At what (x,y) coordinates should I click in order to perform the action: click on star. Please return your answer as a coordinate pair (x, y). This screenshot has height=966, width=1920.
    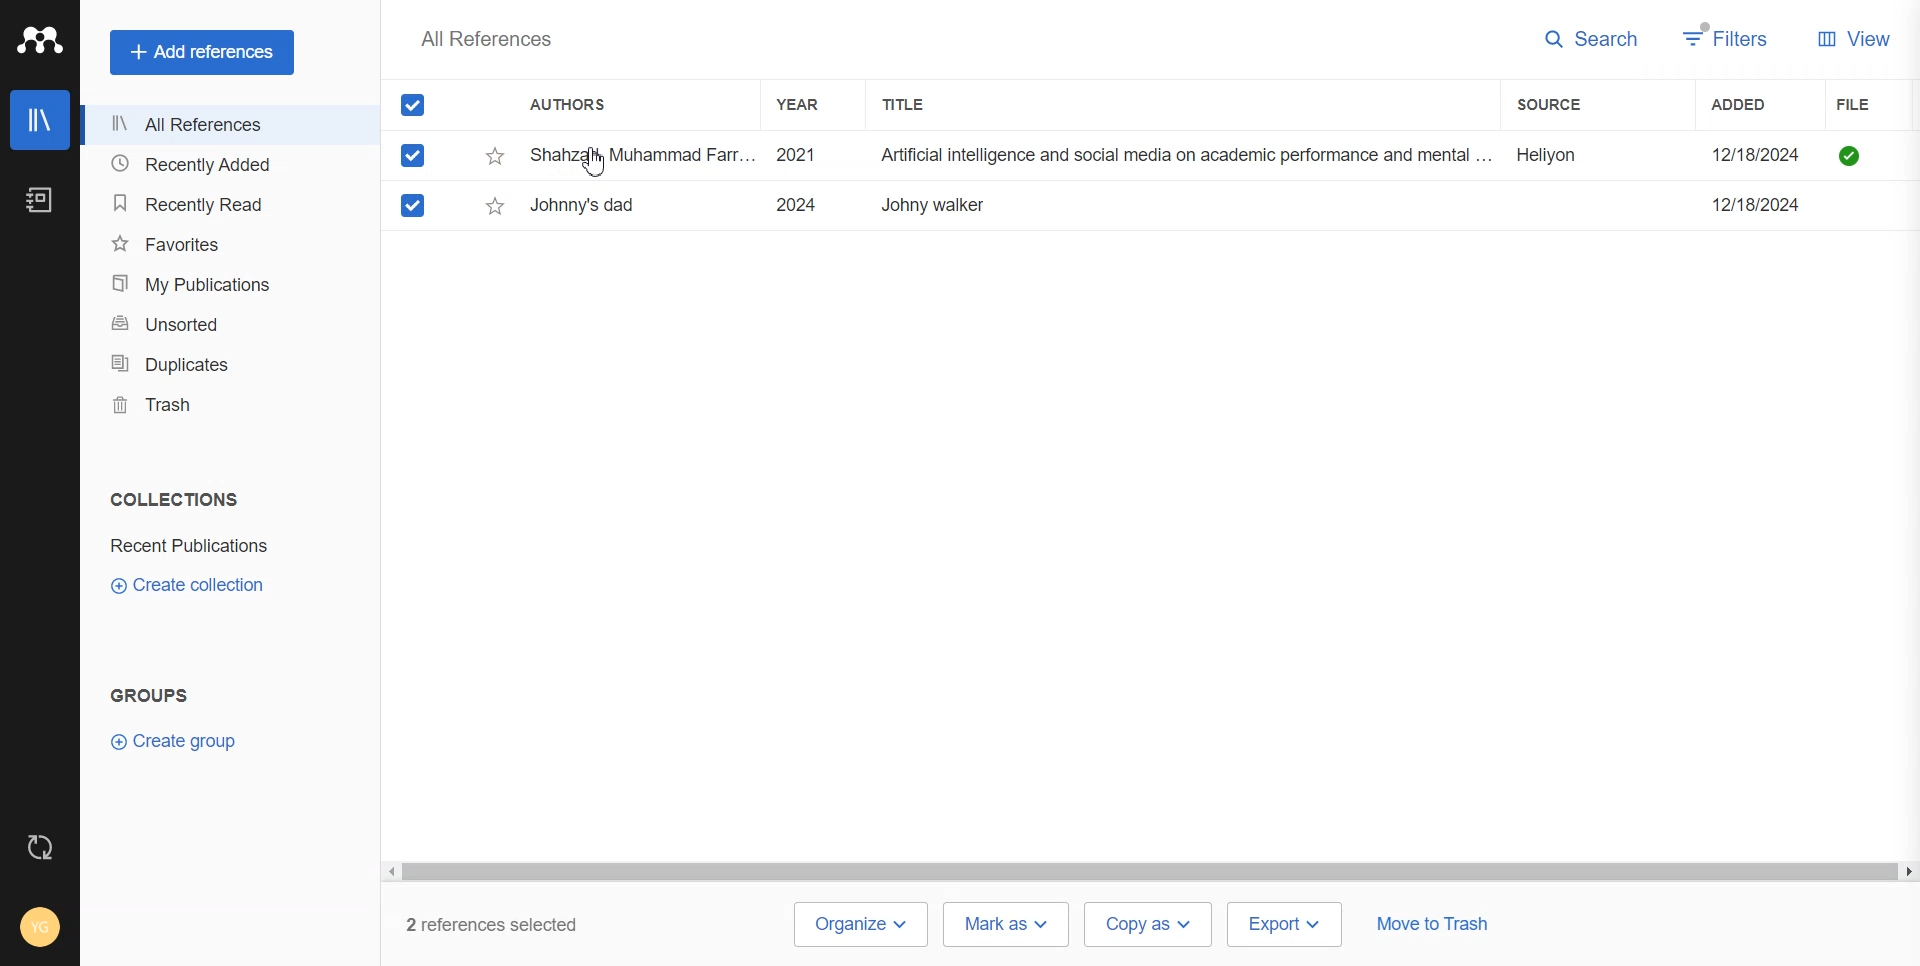
    Looking at the image, I should click on (495, 206).